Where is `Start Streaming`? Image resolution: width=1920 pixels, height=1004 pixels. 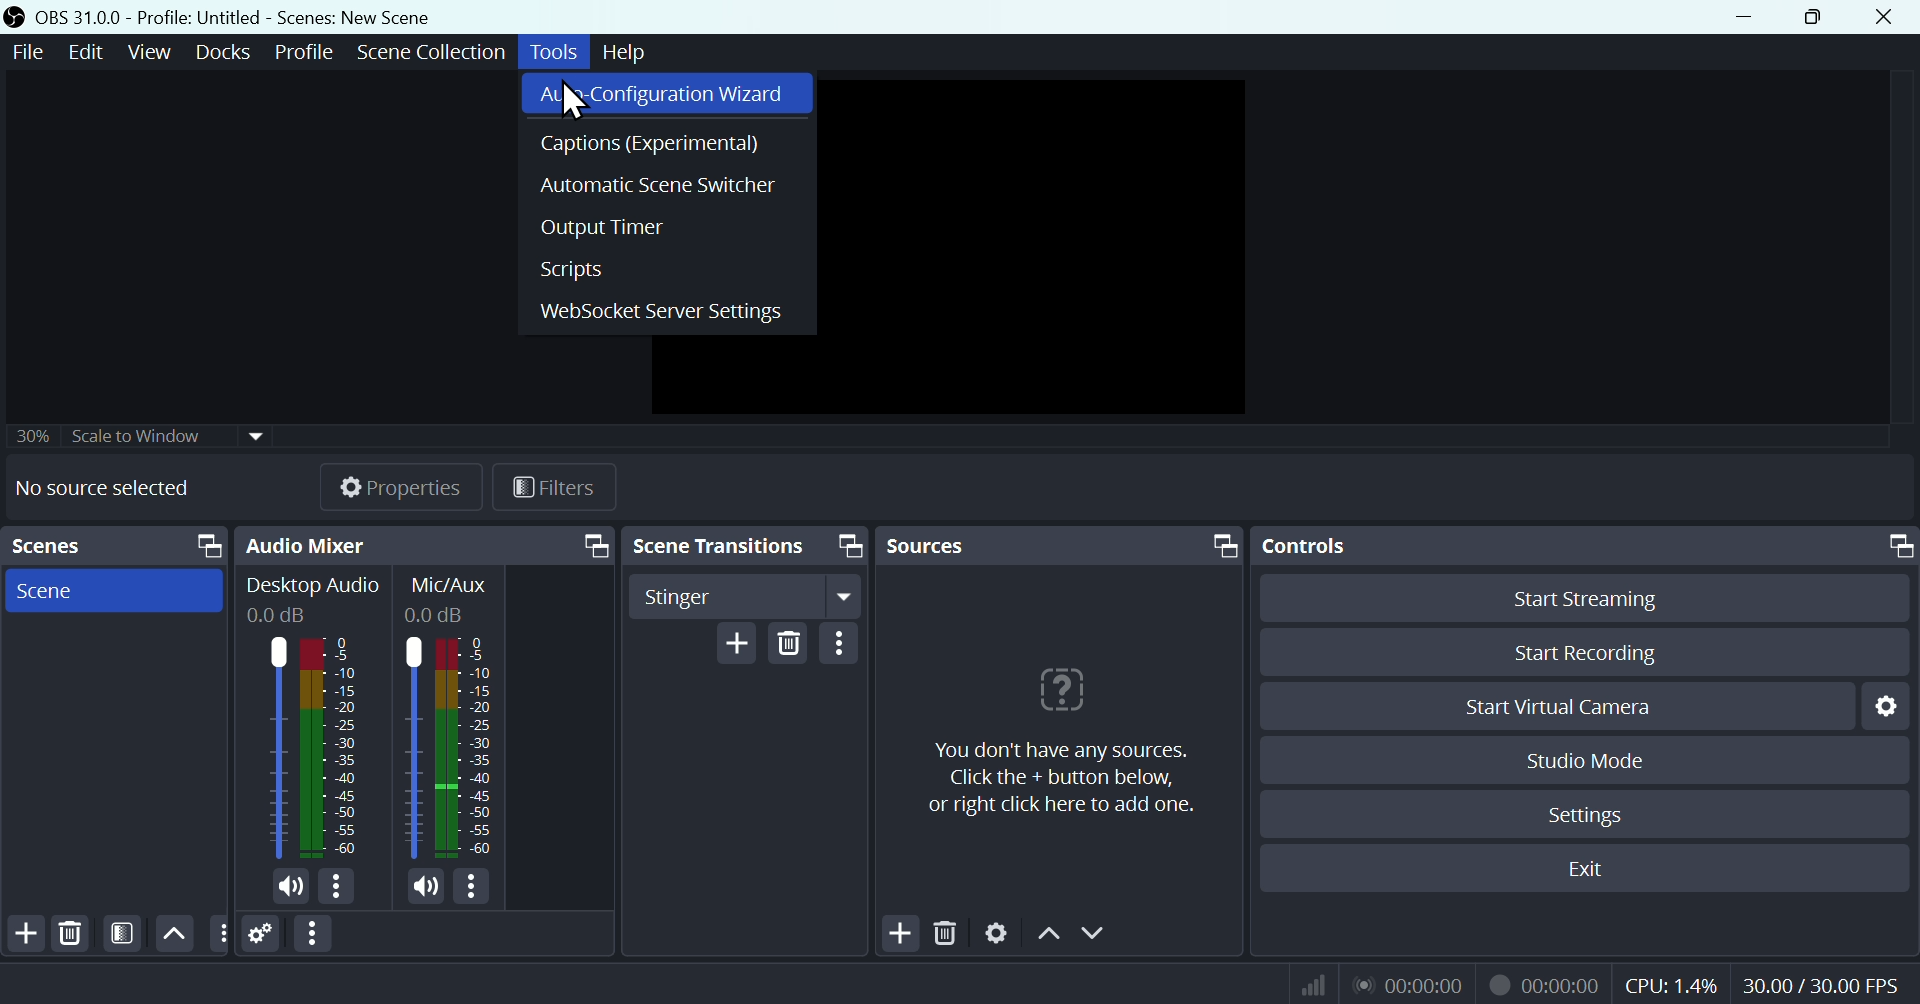
Start Streaming is located at coordinates (1583, 595).